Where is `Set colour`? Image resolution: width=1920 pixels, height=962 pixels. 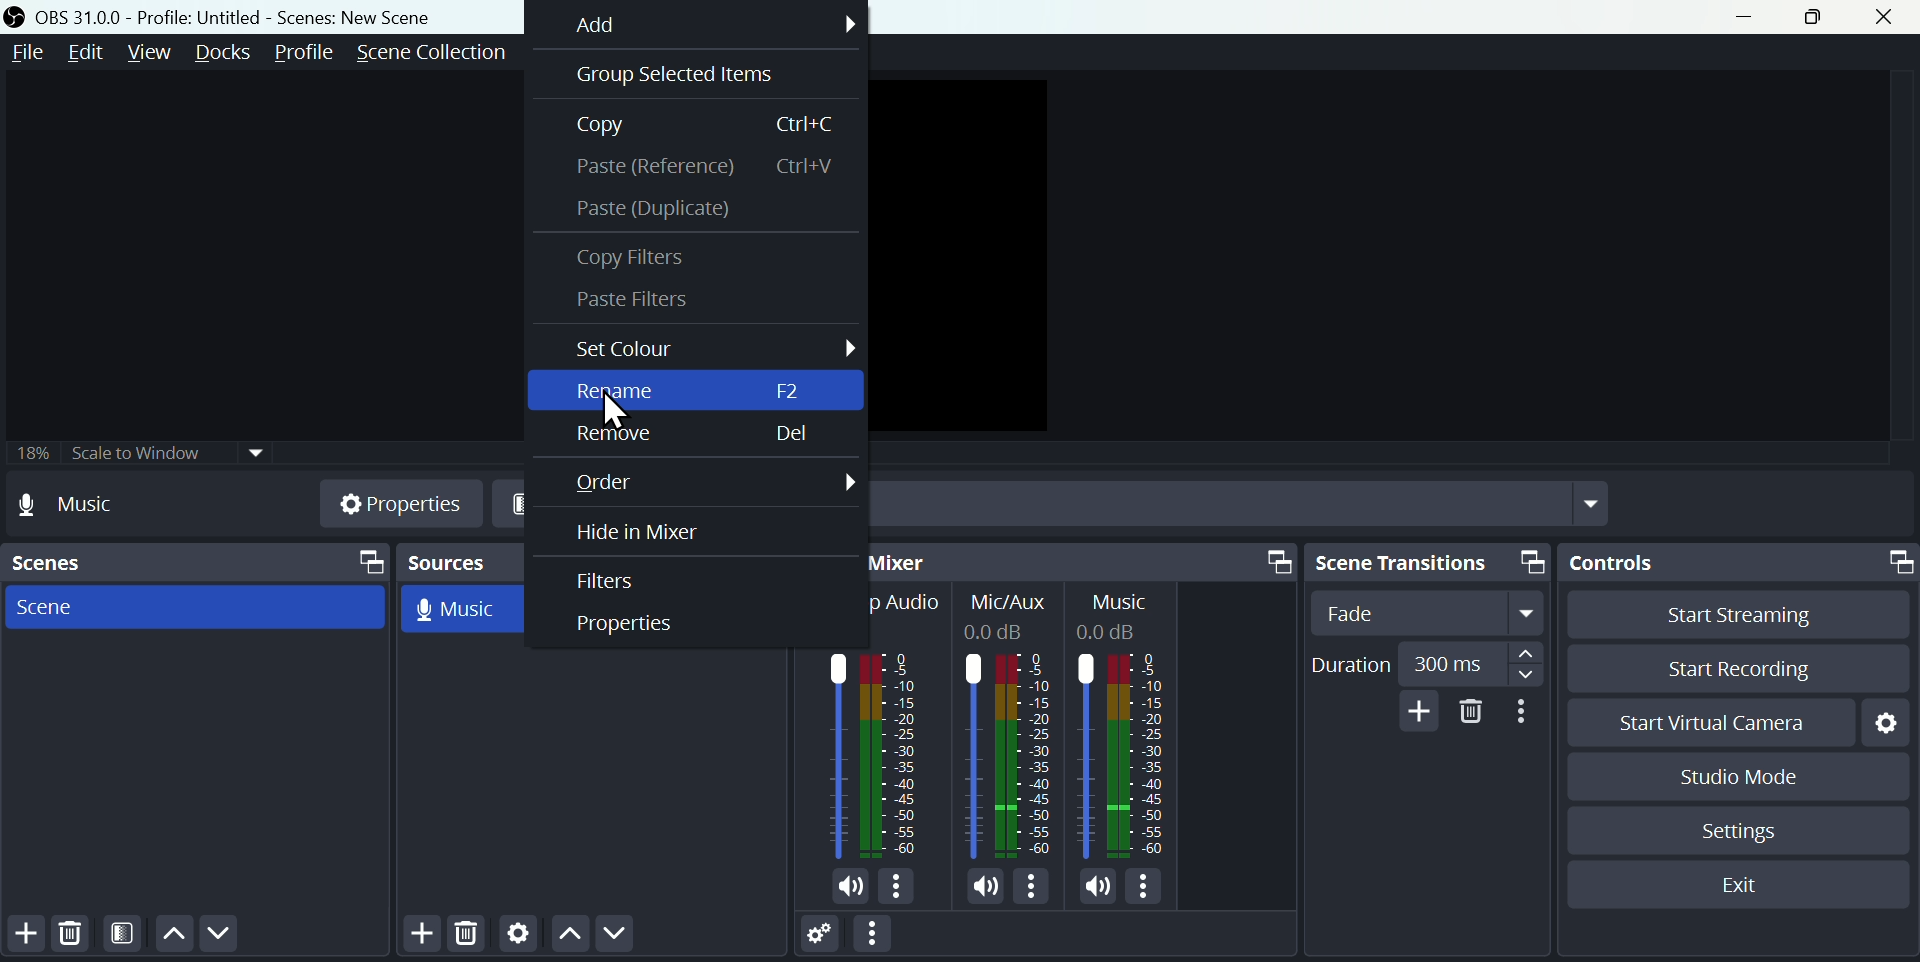 Set colour is located at coordinates (718, 346).